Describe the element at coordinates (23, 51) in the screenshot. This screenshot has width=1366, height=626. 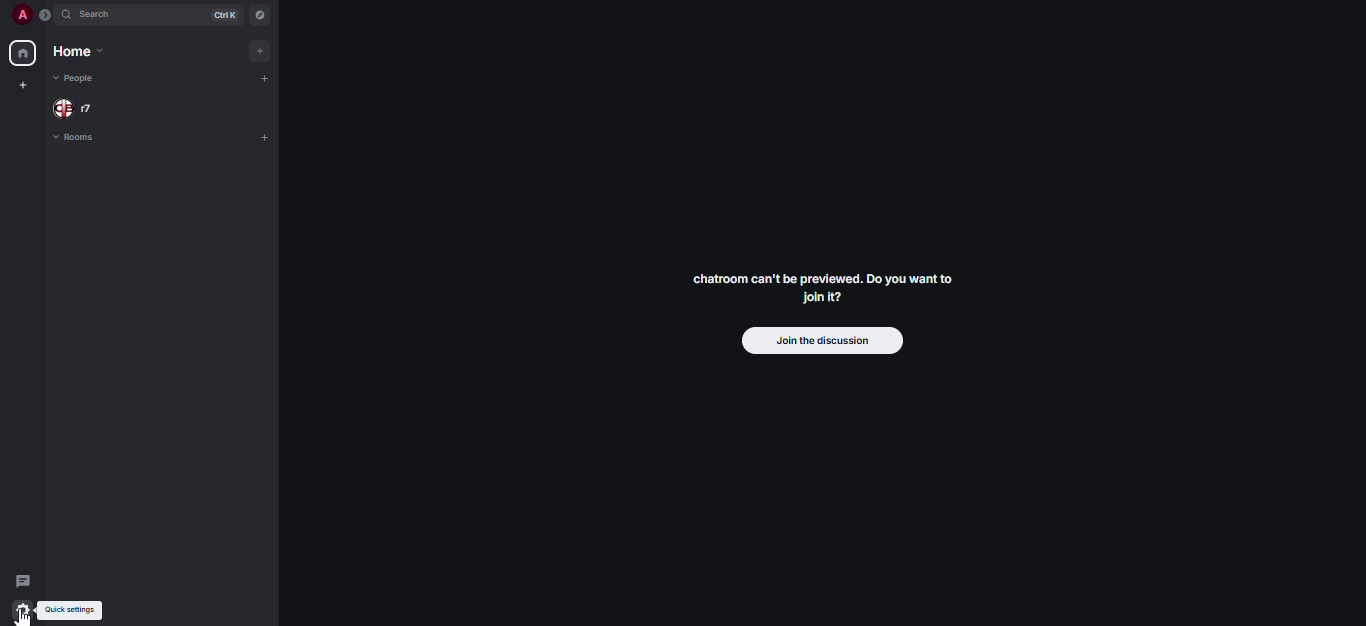
I see `home` at that location.